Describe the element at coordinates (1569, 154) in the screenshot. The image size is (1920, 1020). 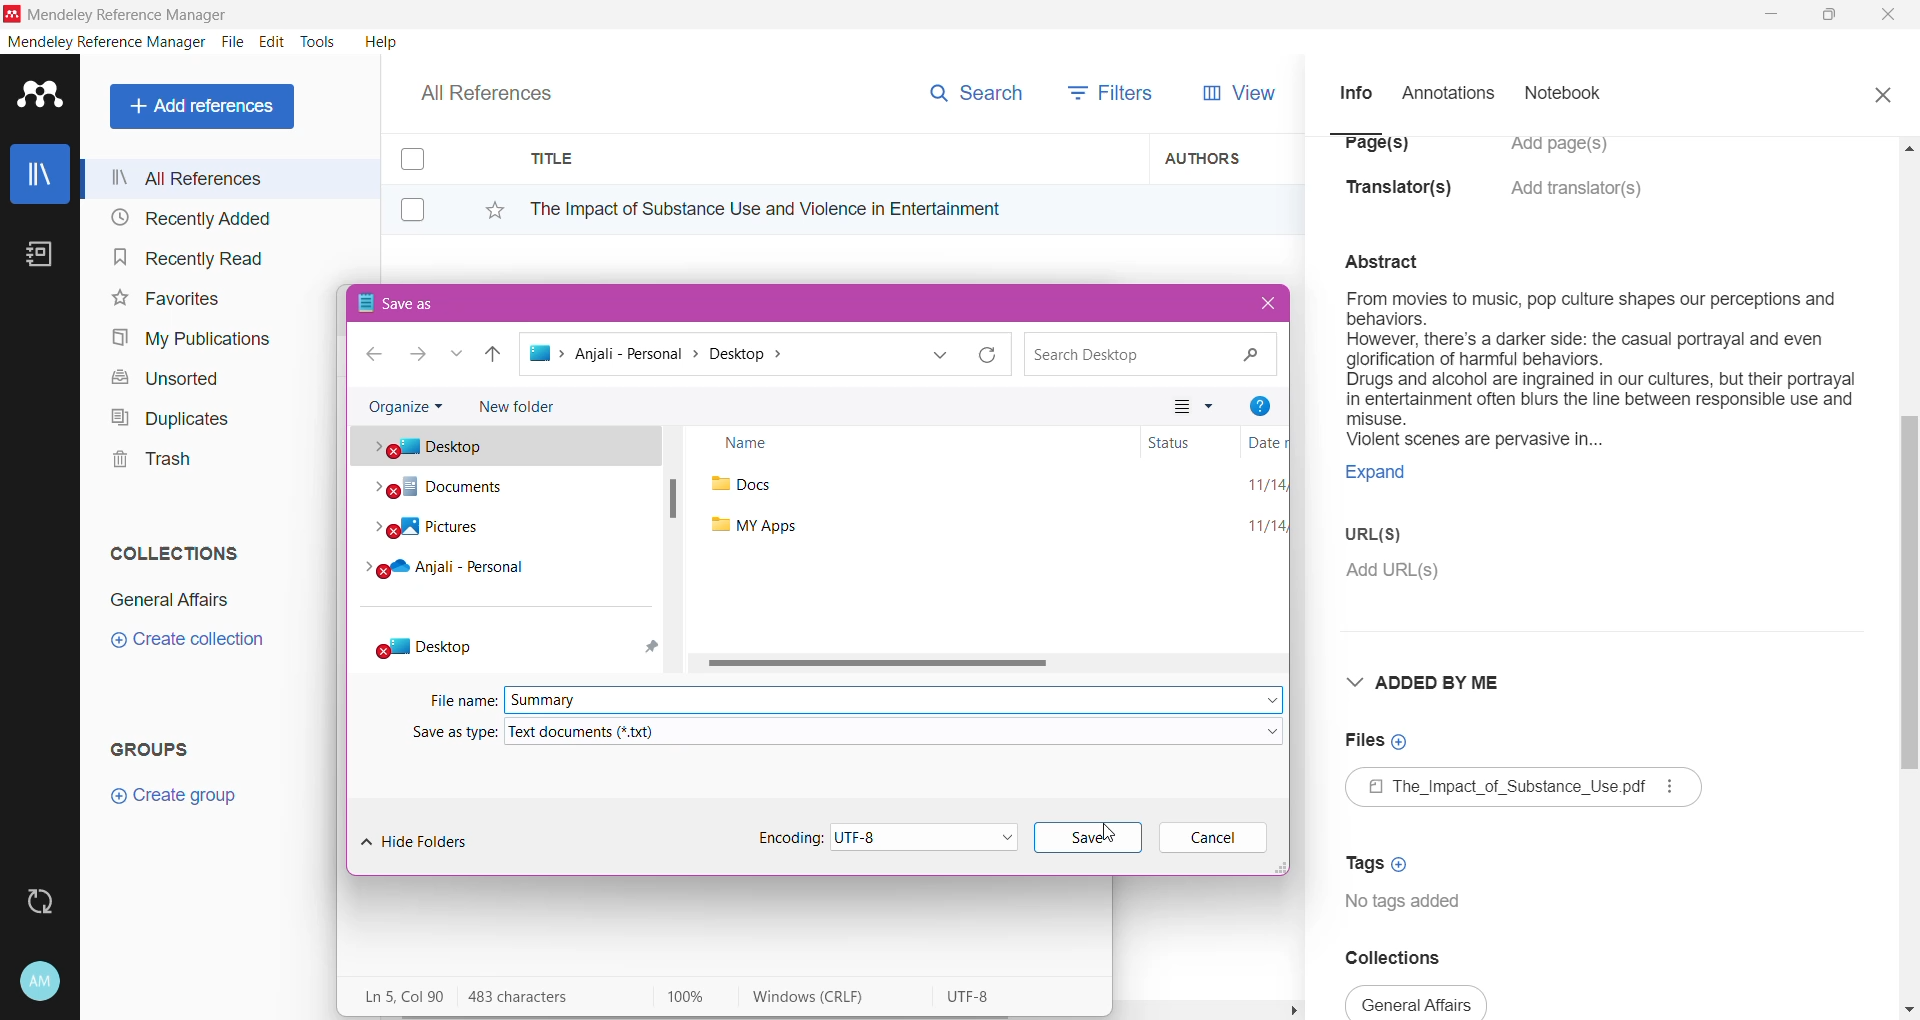
I see `Click to Add Pages` at that location.